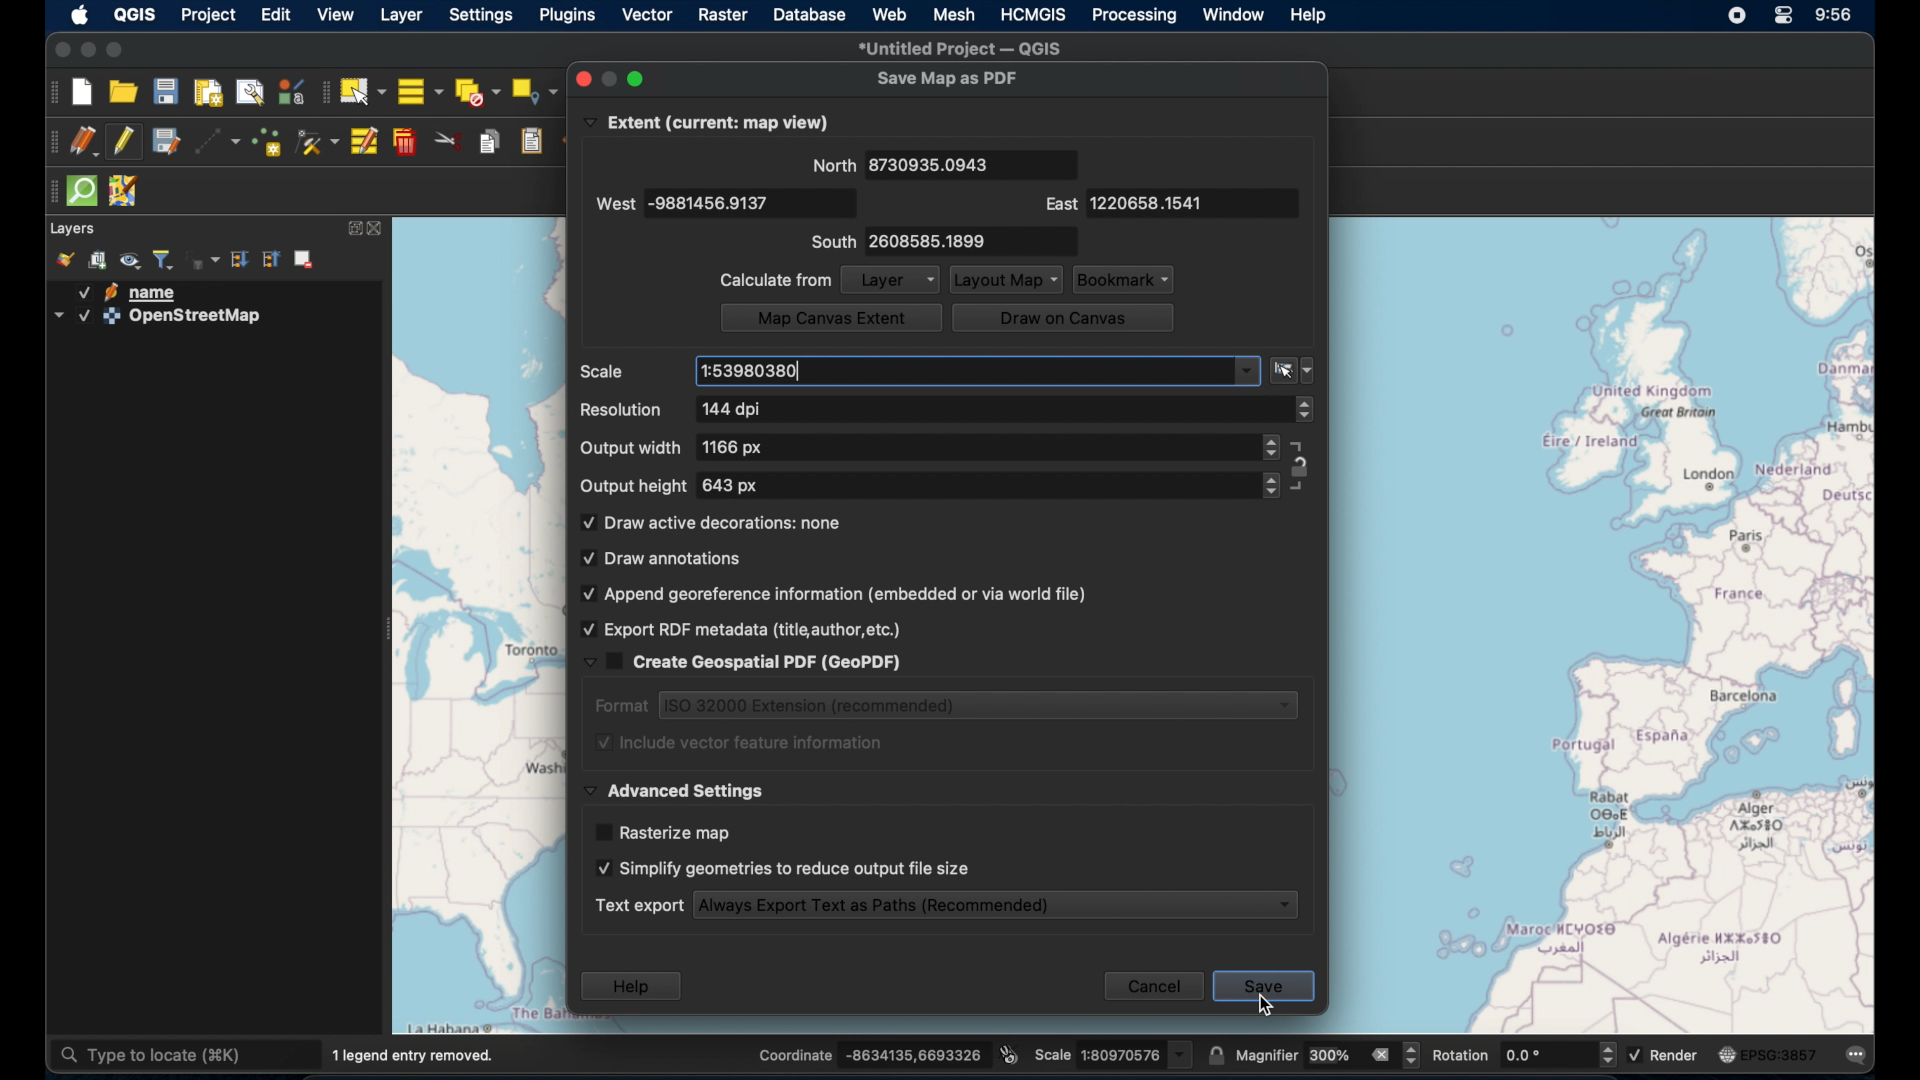 The width and height of the screenshot is (1920, 1080). I want to click on scale, so click(605, 372).